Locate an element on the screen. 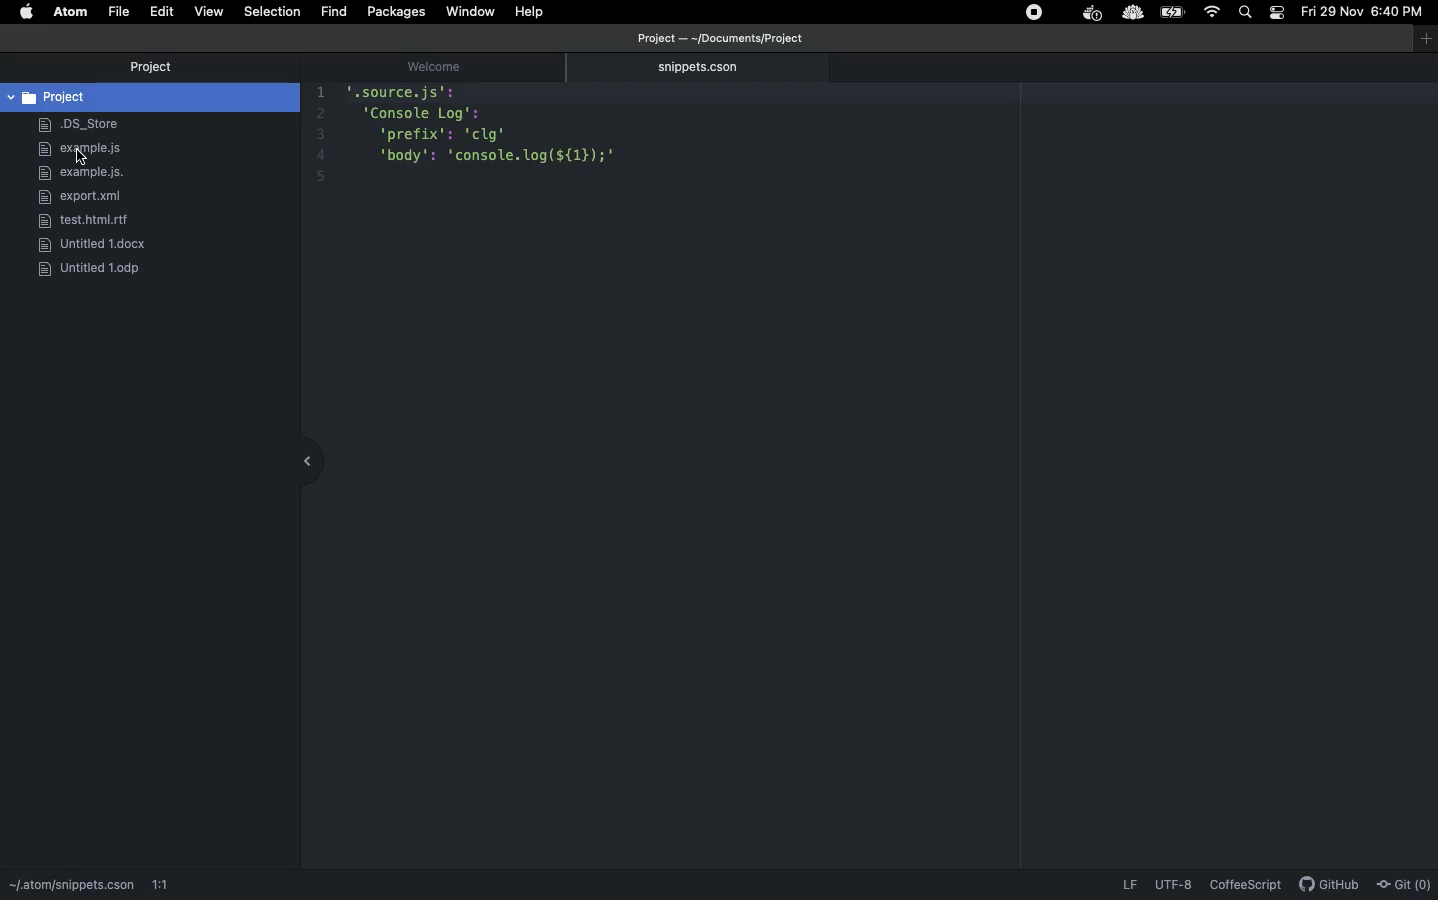 Image resolution: width=1438 pixels, height=900 pixels. CoffeScript is located at coordinates (1243, 884).